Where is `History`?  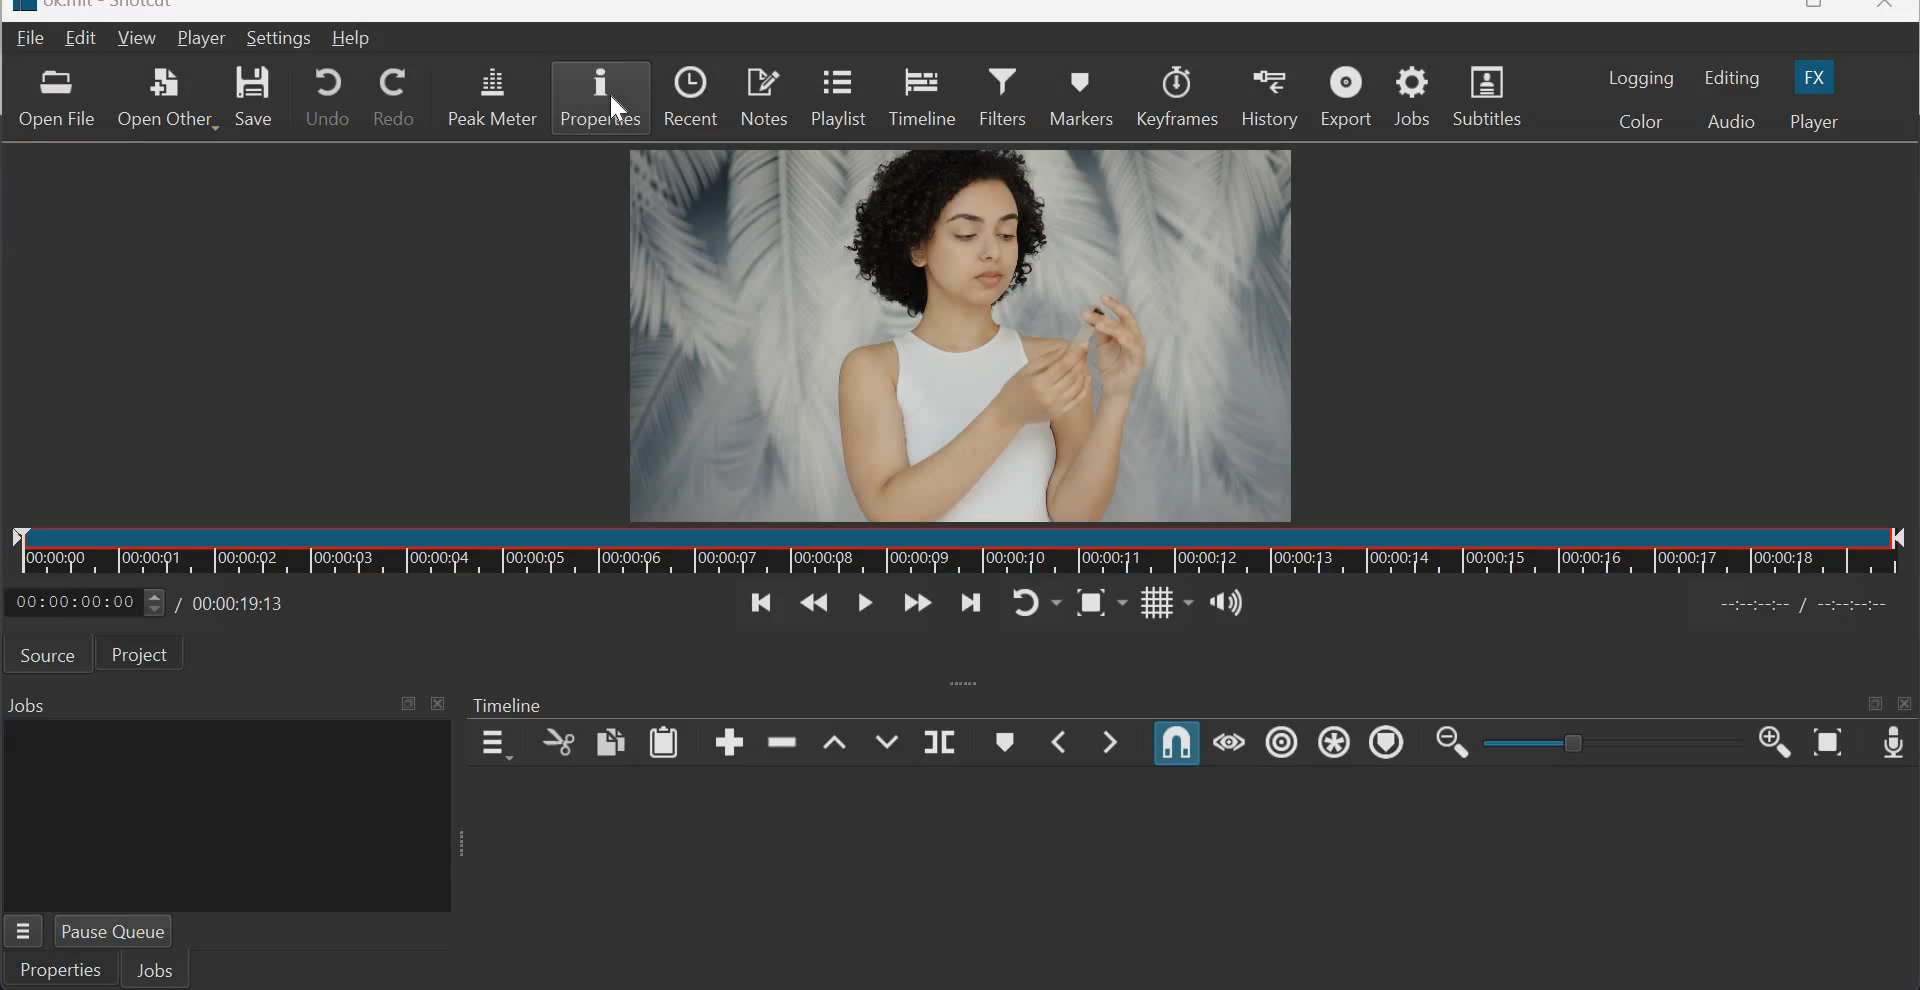
History is located at coordinates (1269, 96).